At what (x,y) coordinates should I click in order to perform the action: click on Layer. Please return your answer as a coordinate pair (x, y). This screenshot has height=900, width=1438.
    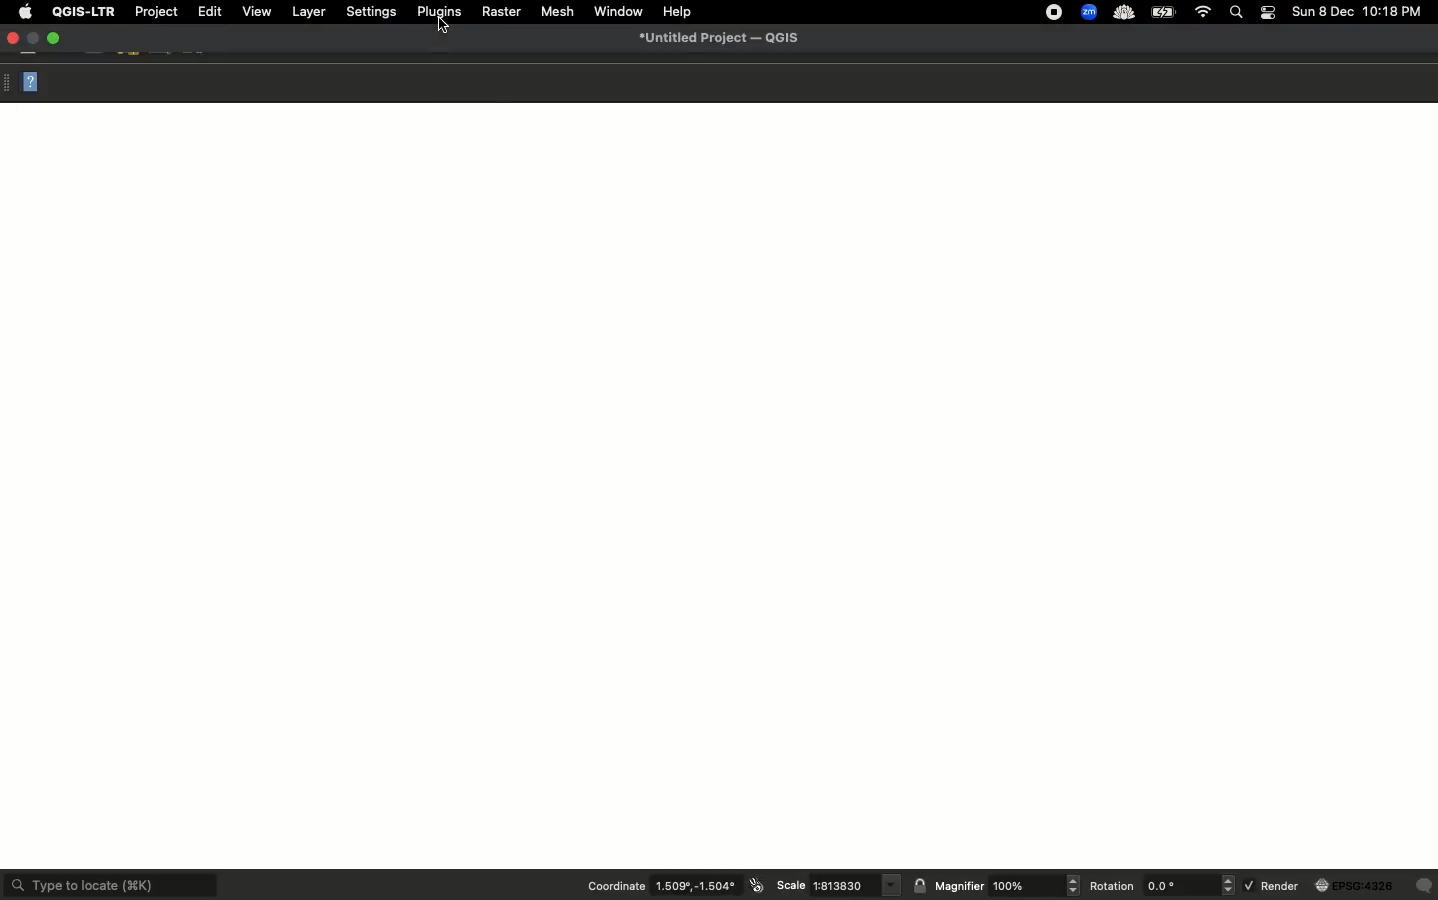
    Looking at the image, I should click on (311, 11).